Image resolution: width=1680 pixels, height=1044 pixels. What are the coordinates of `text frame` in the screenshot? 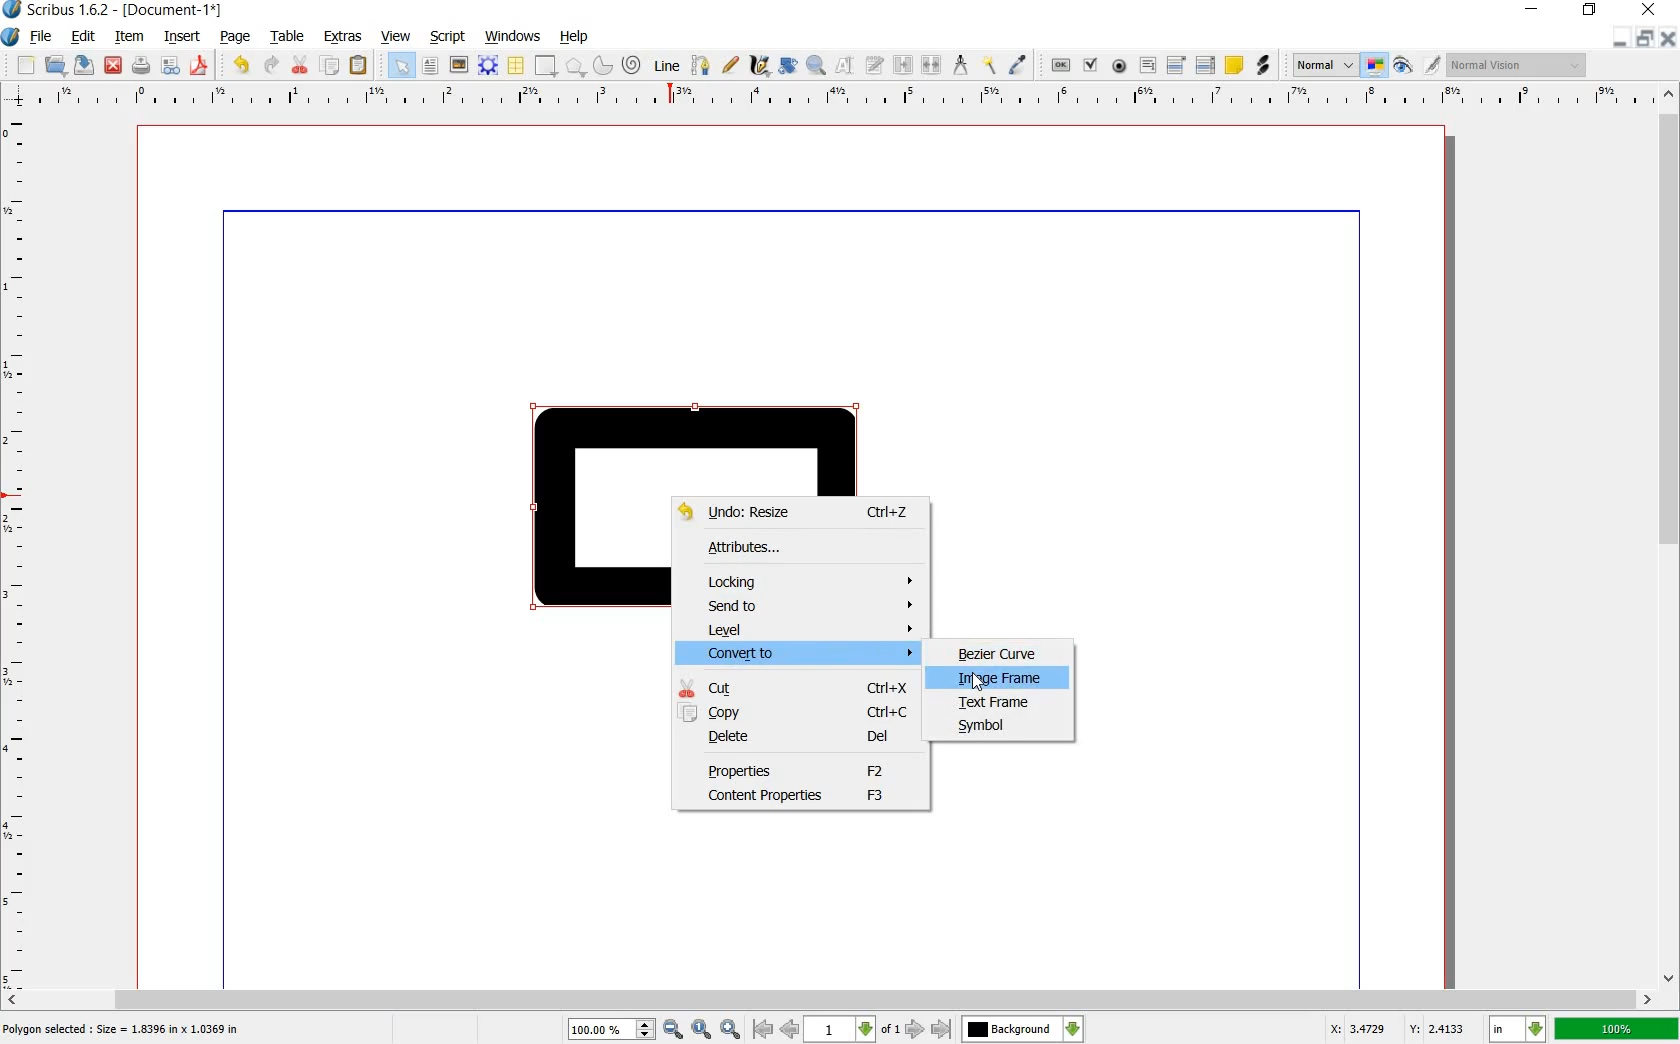 It's located at (429, 66).